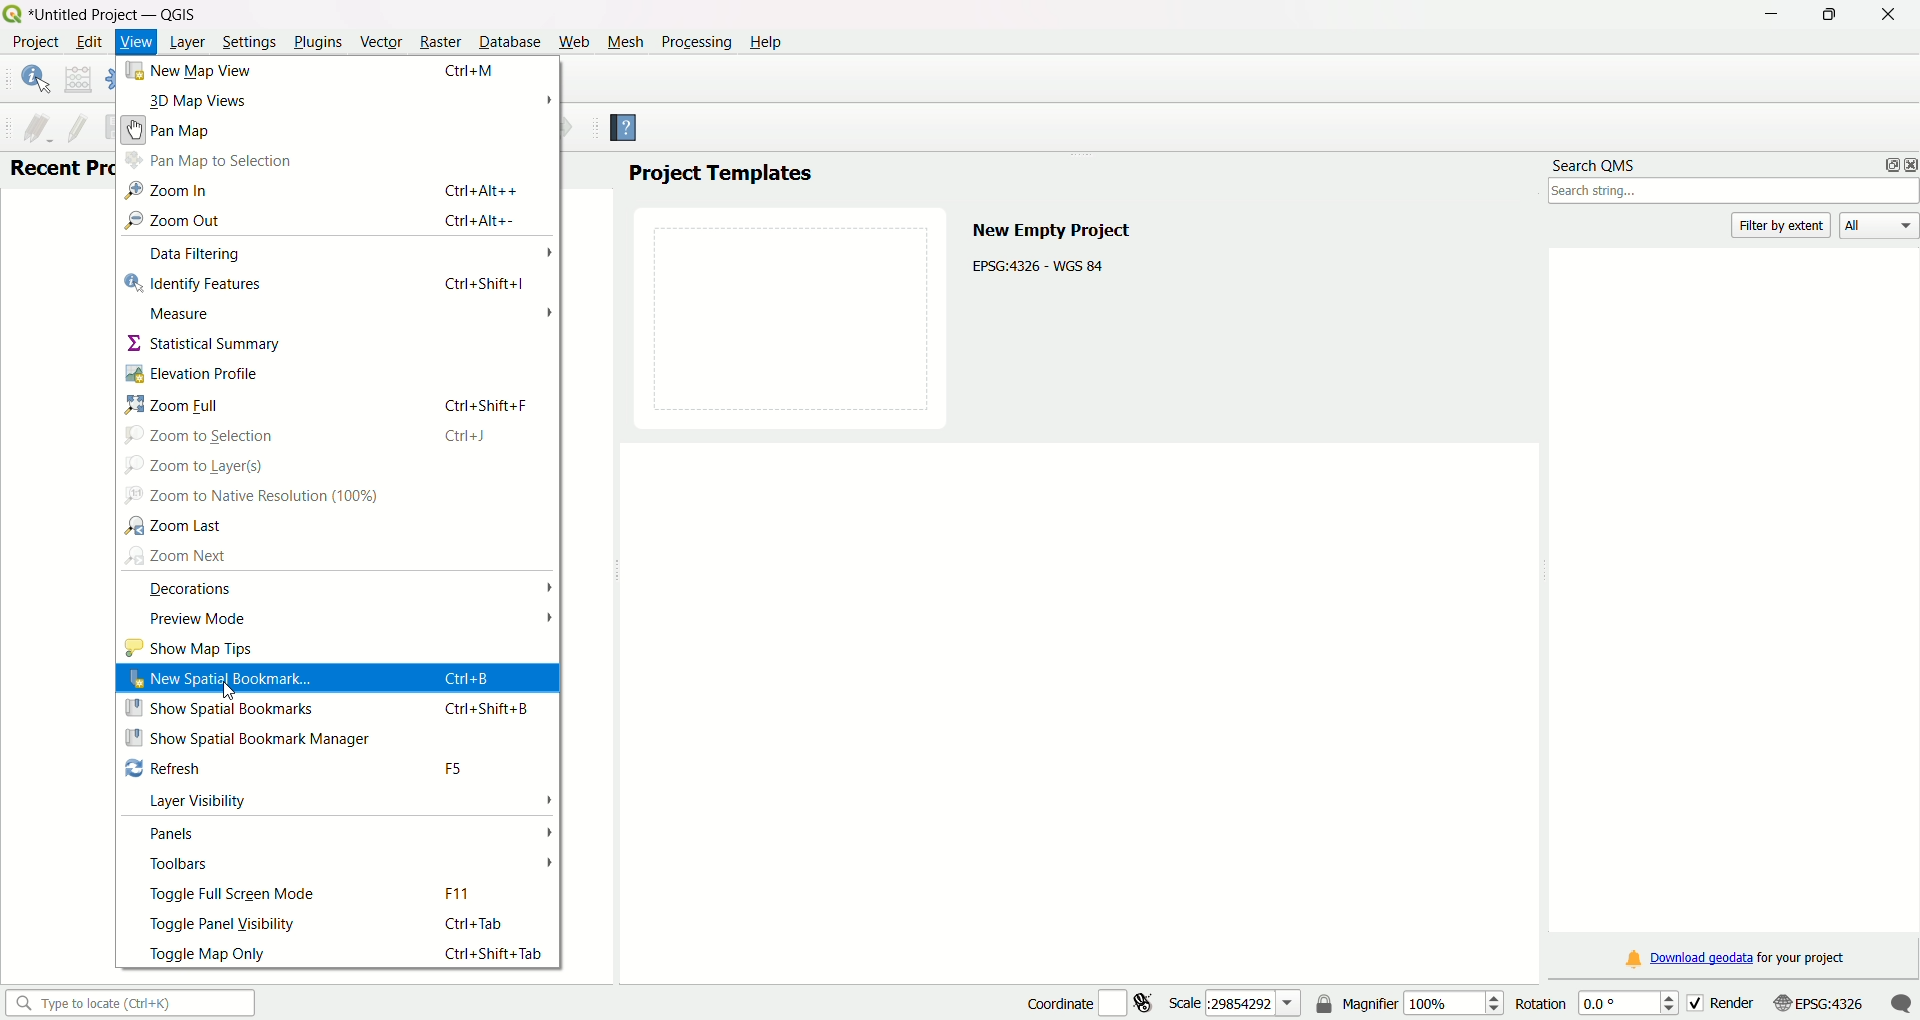 Image resolution: width=1920 pixels, height=1020 pixels. I want to click on View, so click(136, 44).